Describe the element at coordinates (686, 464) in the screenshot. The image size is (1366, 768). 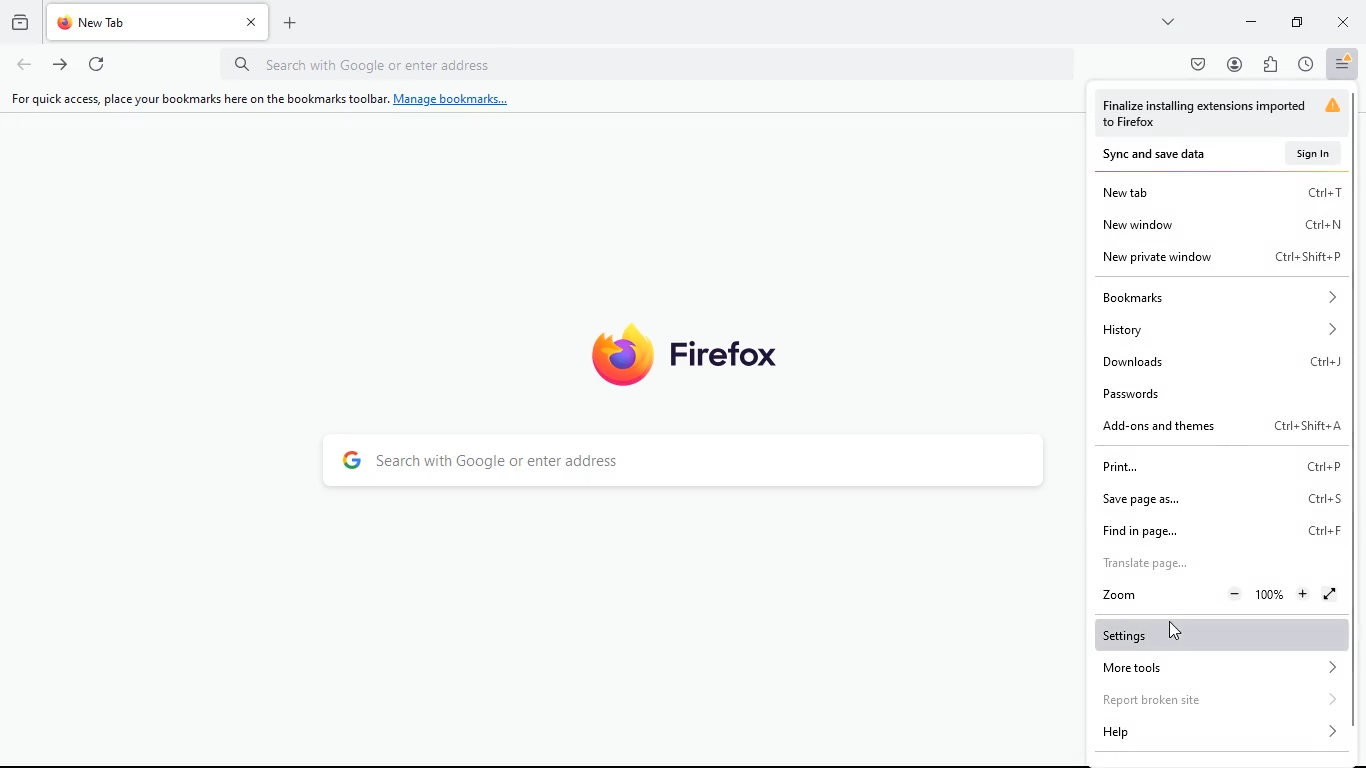
I see `search` at that location.